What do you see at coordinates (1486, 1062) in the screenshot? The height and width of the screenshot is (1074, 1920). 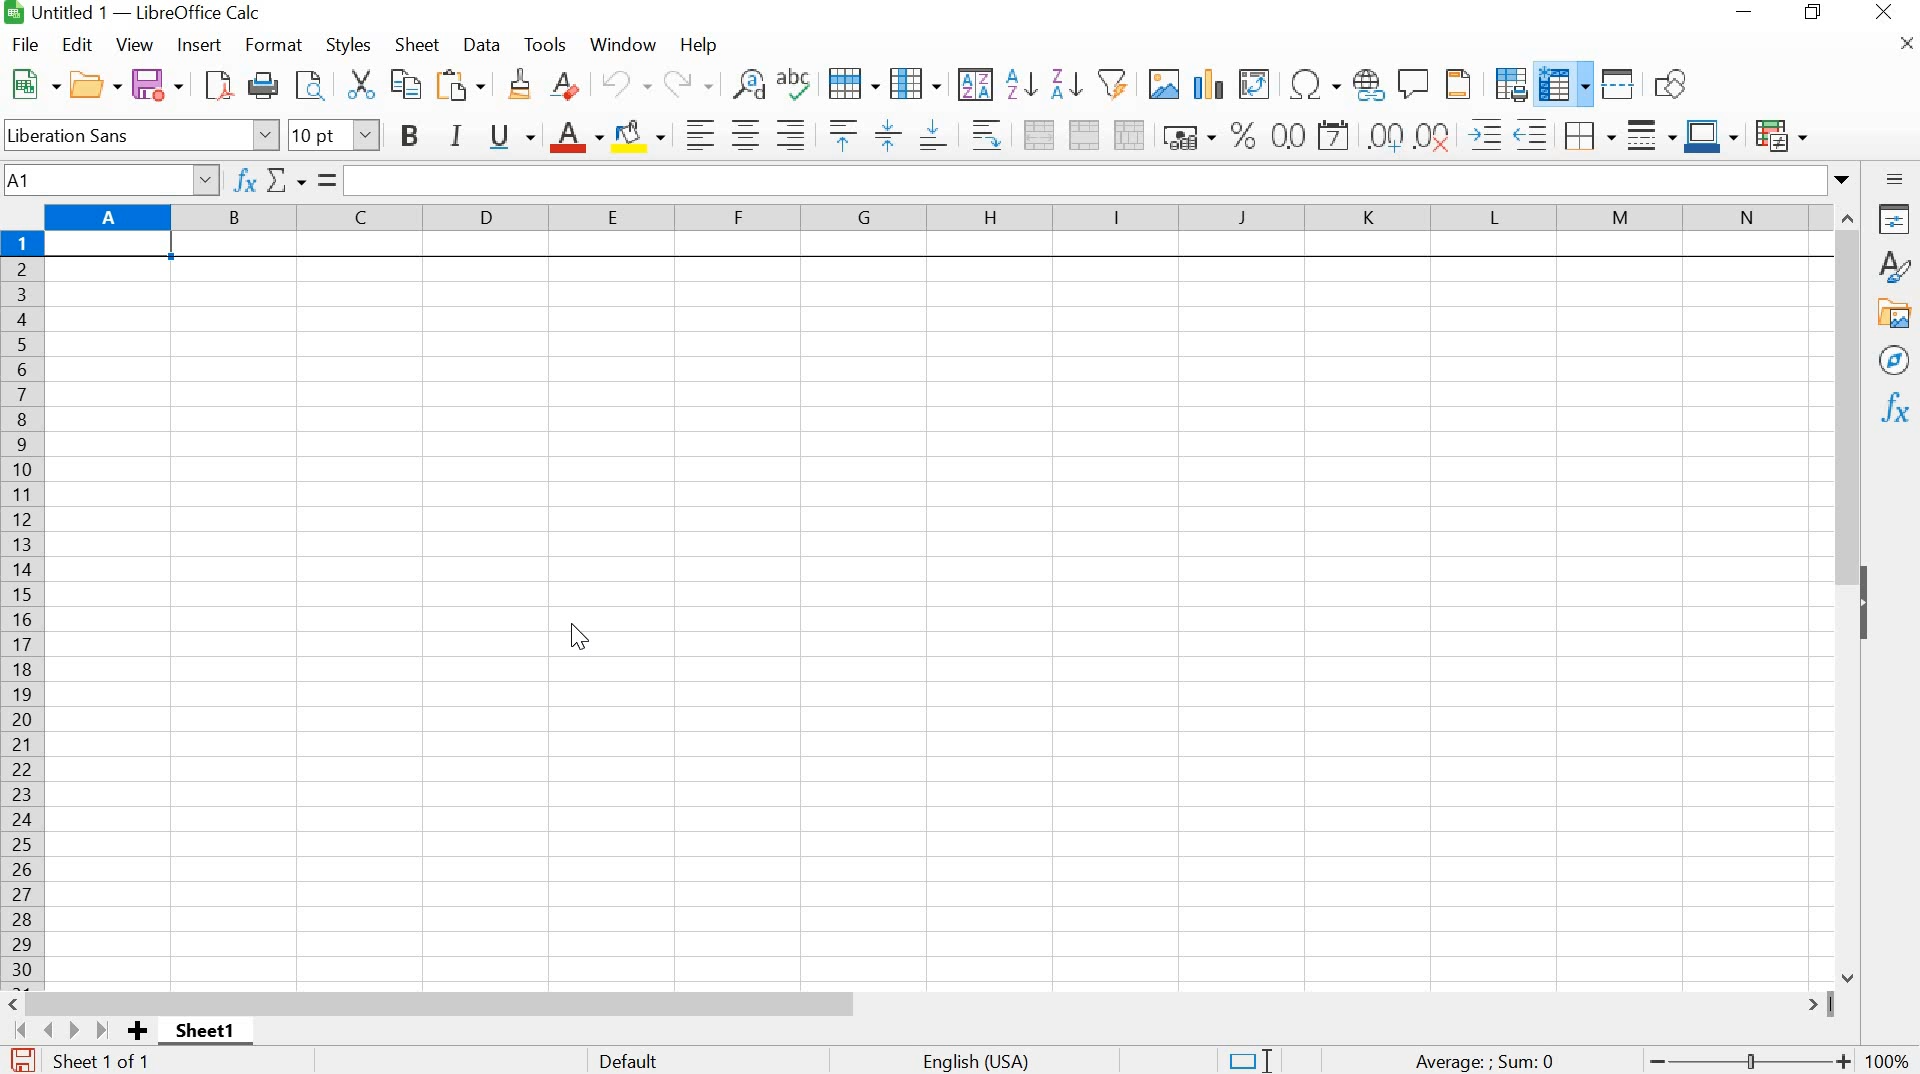 I see `FORMULA` at bounding box center [1486, 1062].